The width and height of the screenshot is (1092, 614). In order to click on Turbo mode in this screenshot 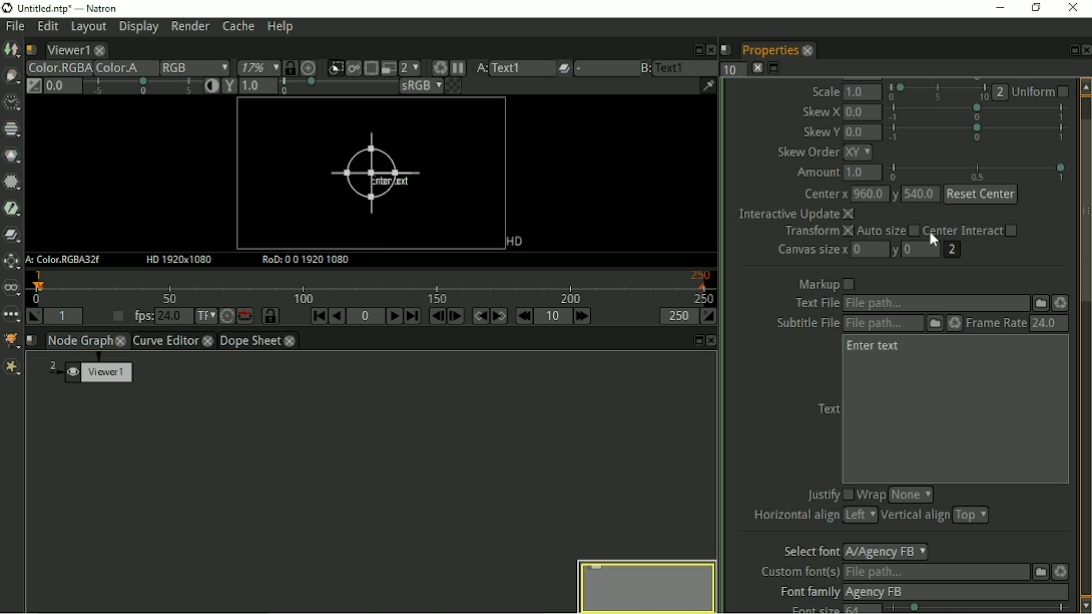, I will do `click(226, 317)`.